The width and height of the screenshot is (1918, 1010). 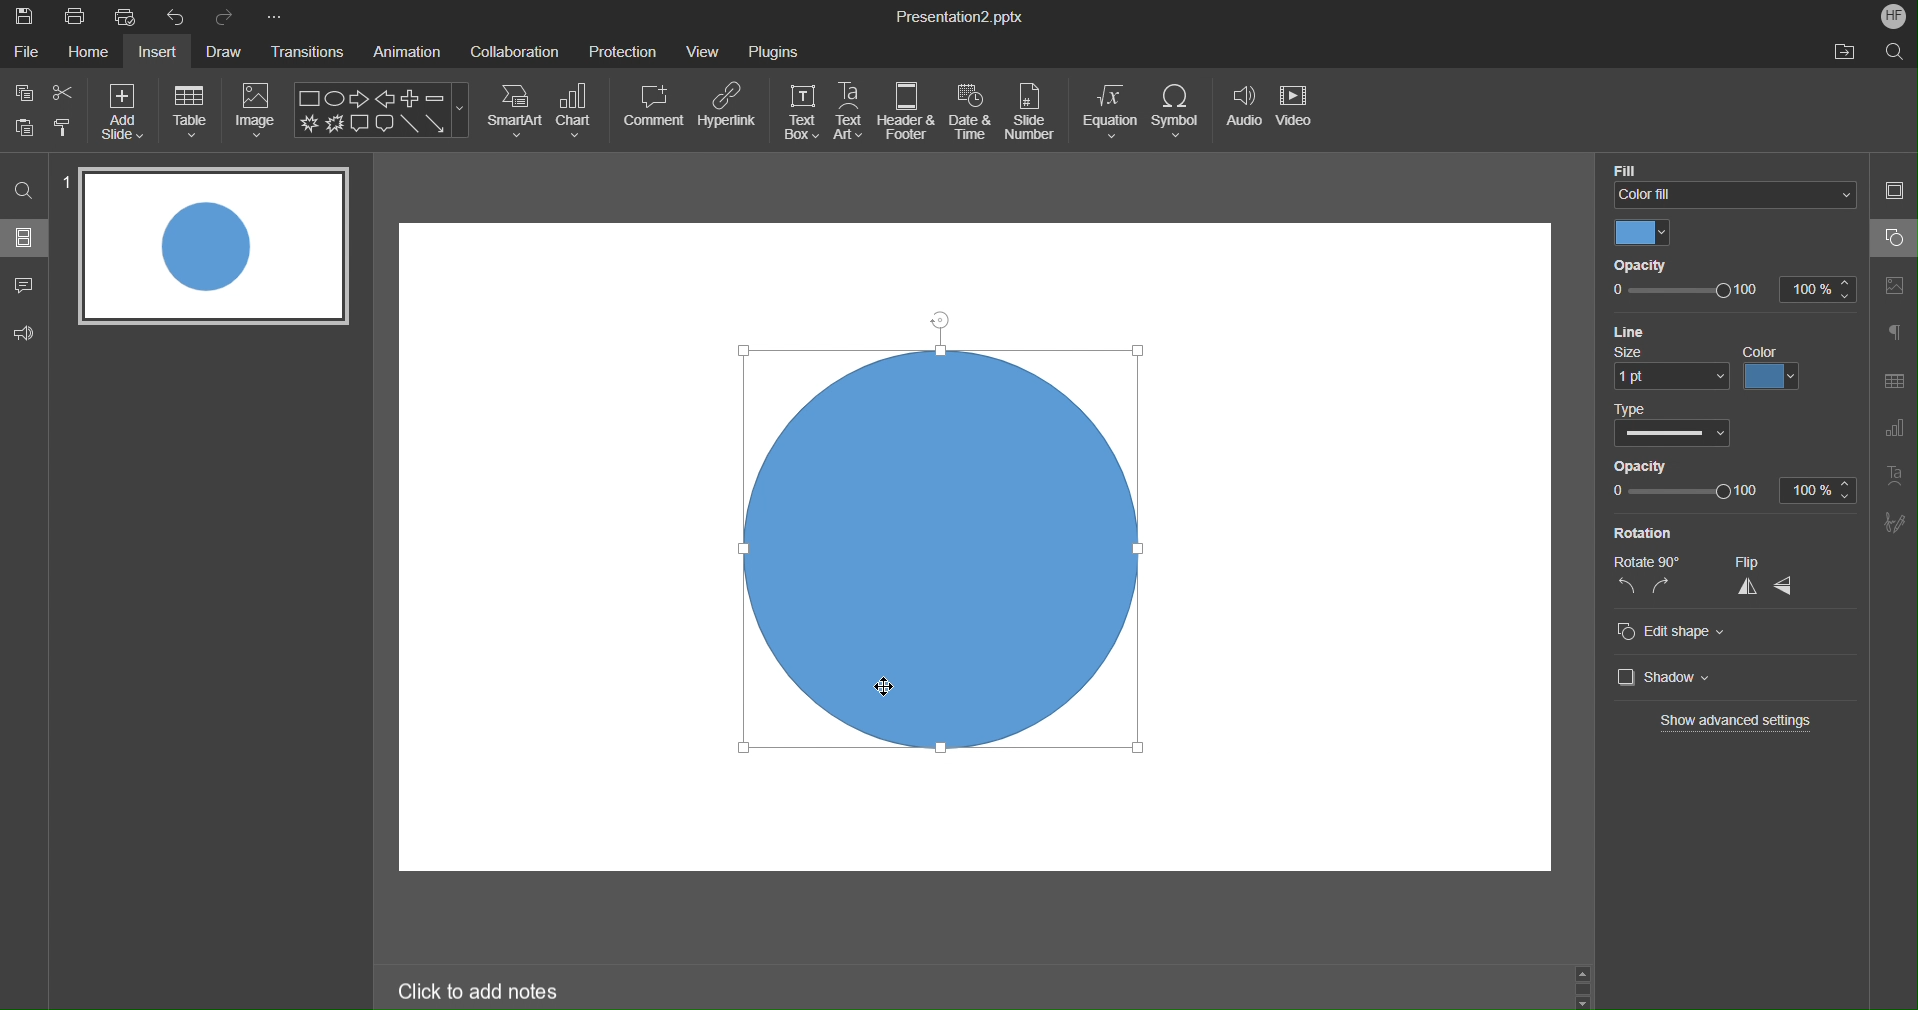 I want to click on Plugins, so click(x=774, y=48).